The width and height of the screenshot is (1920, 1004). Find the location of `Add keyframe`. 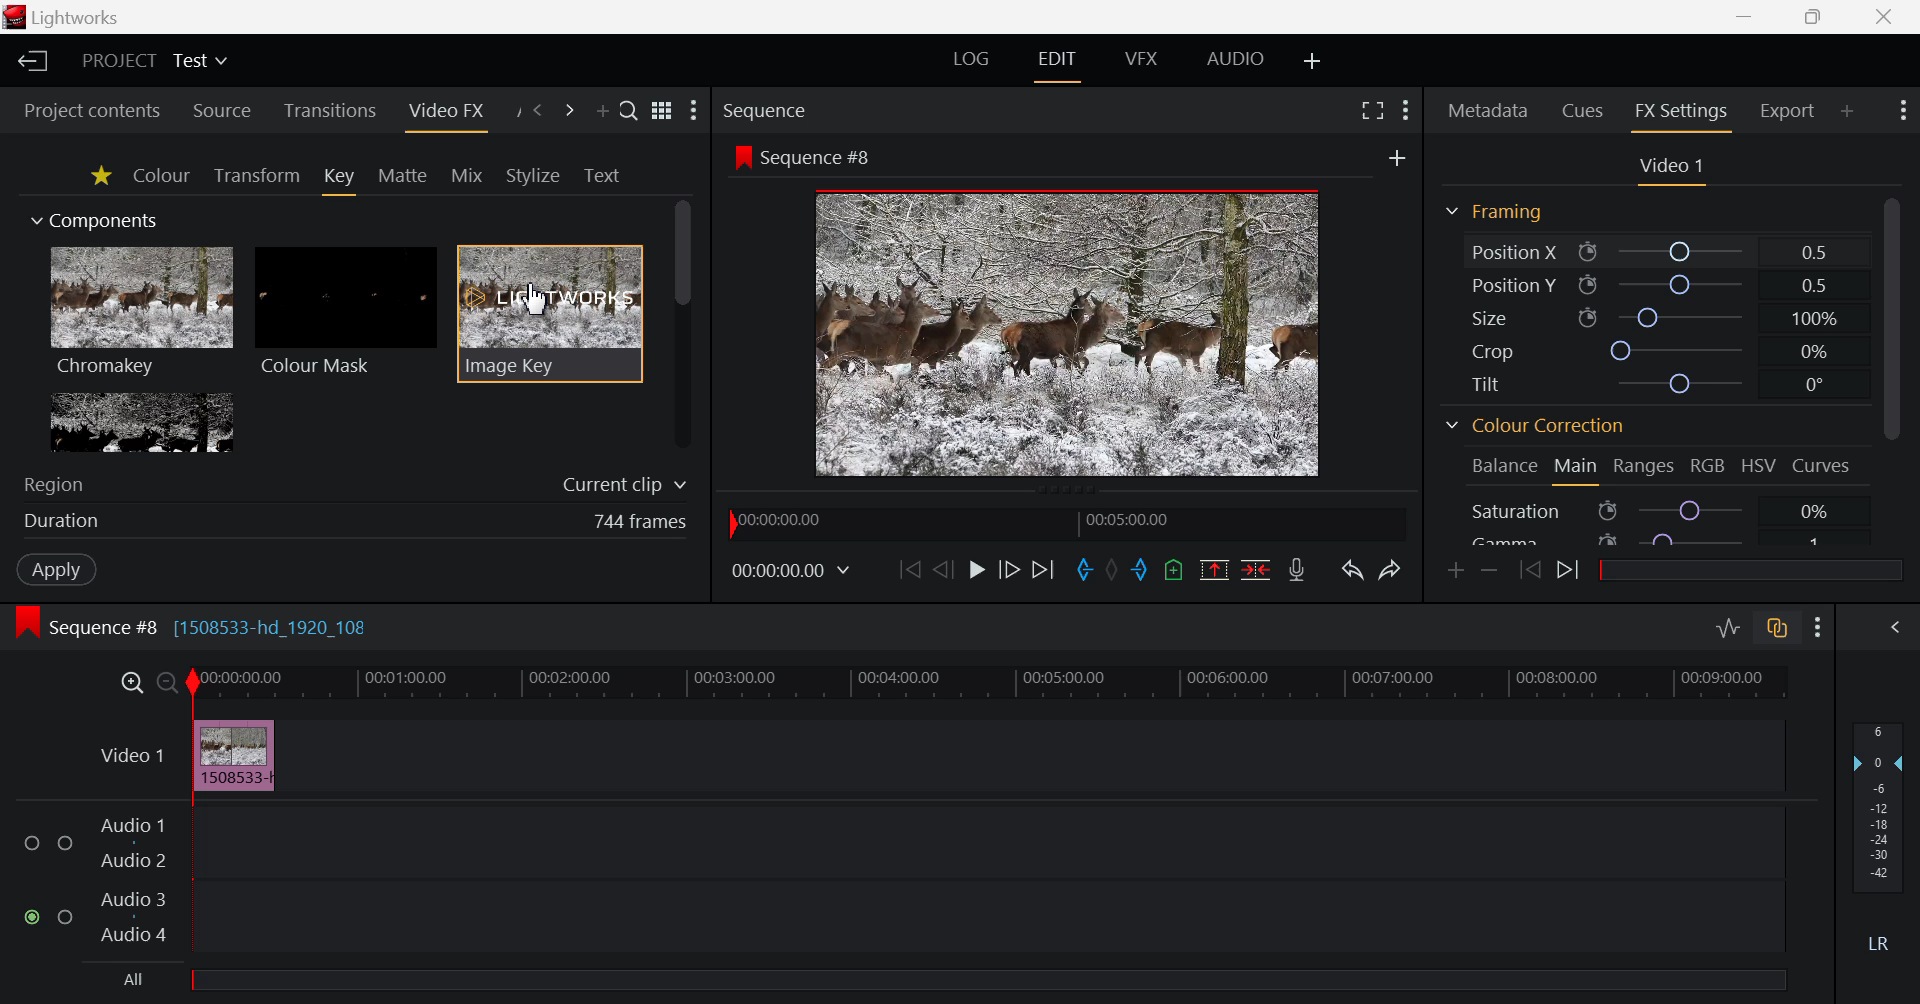

Add keyframe is located at coordinates (1454, 569).